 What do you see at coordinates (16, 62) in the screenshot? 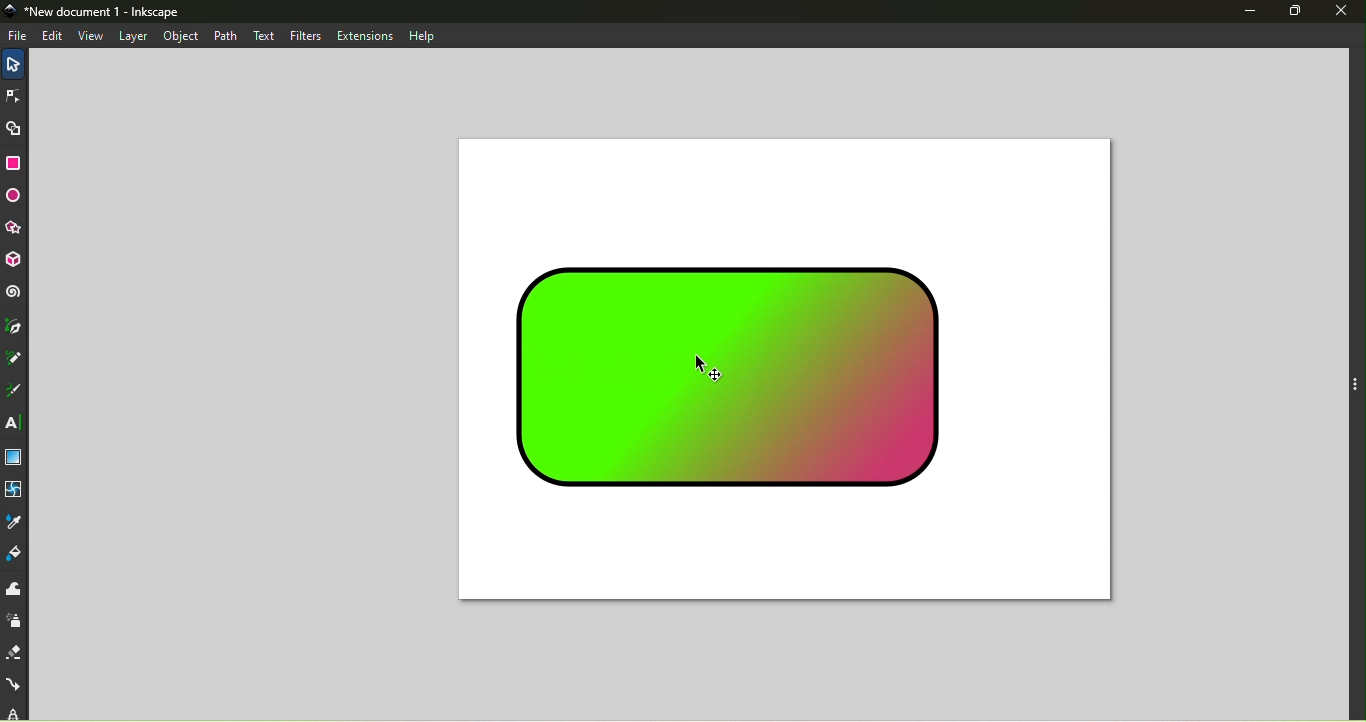
I see `Selector tool` at bounding box center [16, 62].